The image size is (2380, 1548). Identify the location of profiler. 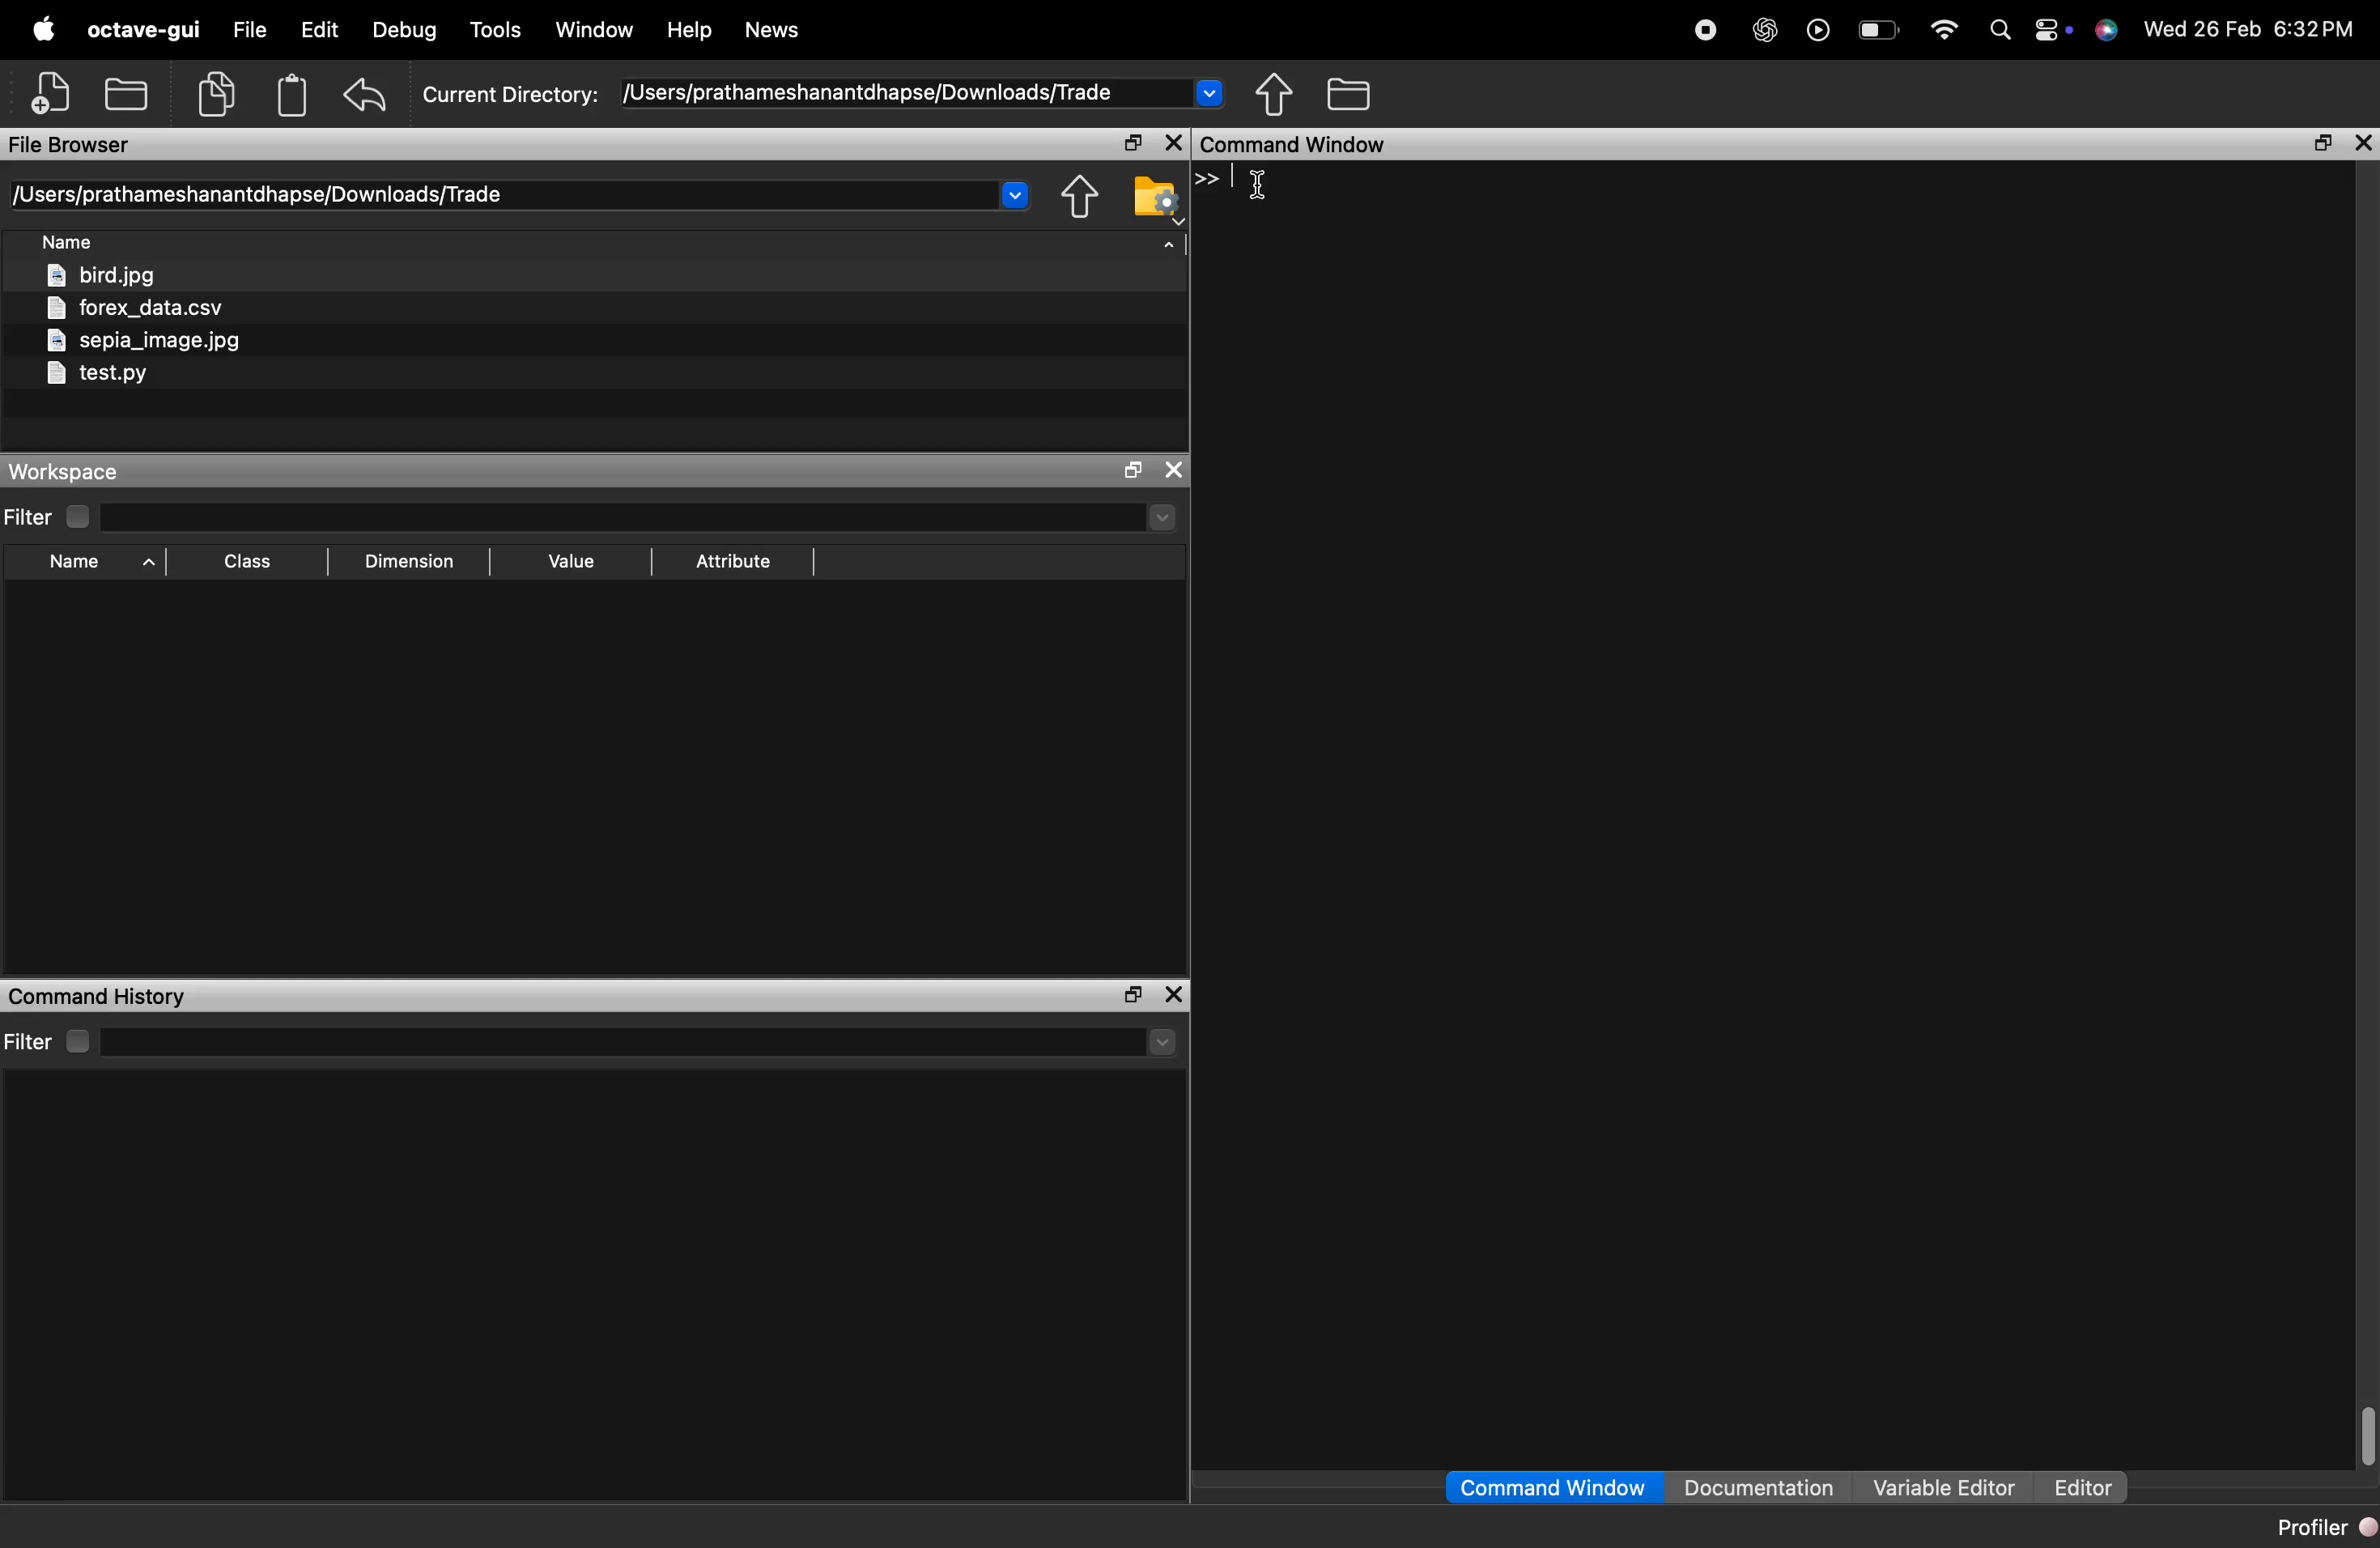
(2319, 1527).